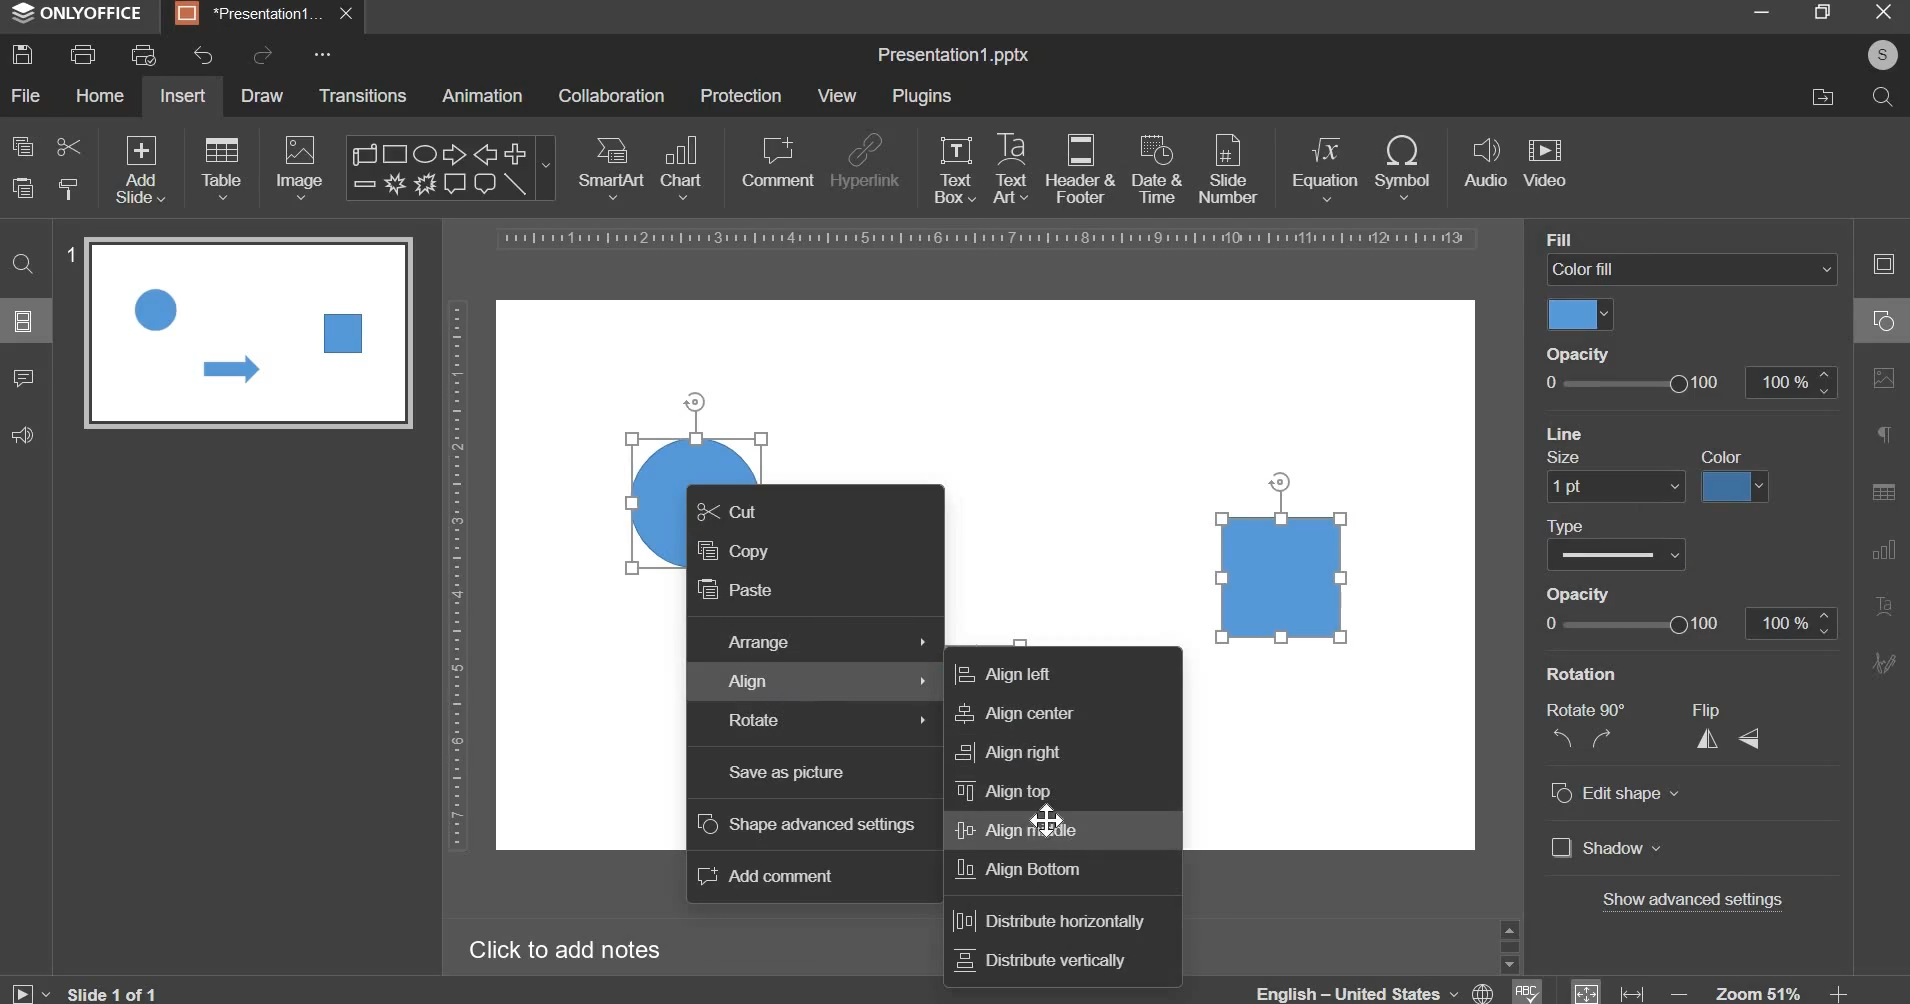  I want to click on language, so click(1525, 990).